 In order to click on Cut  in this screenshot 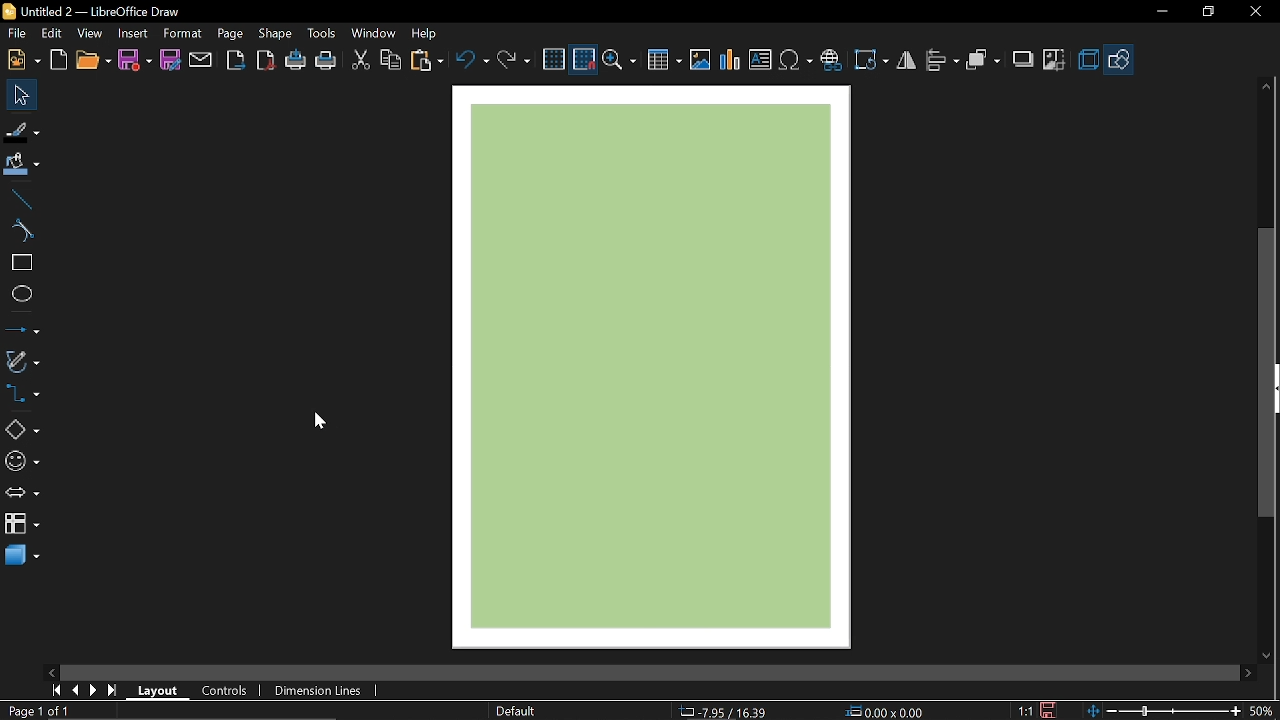, I will do `click(360, 61)`.